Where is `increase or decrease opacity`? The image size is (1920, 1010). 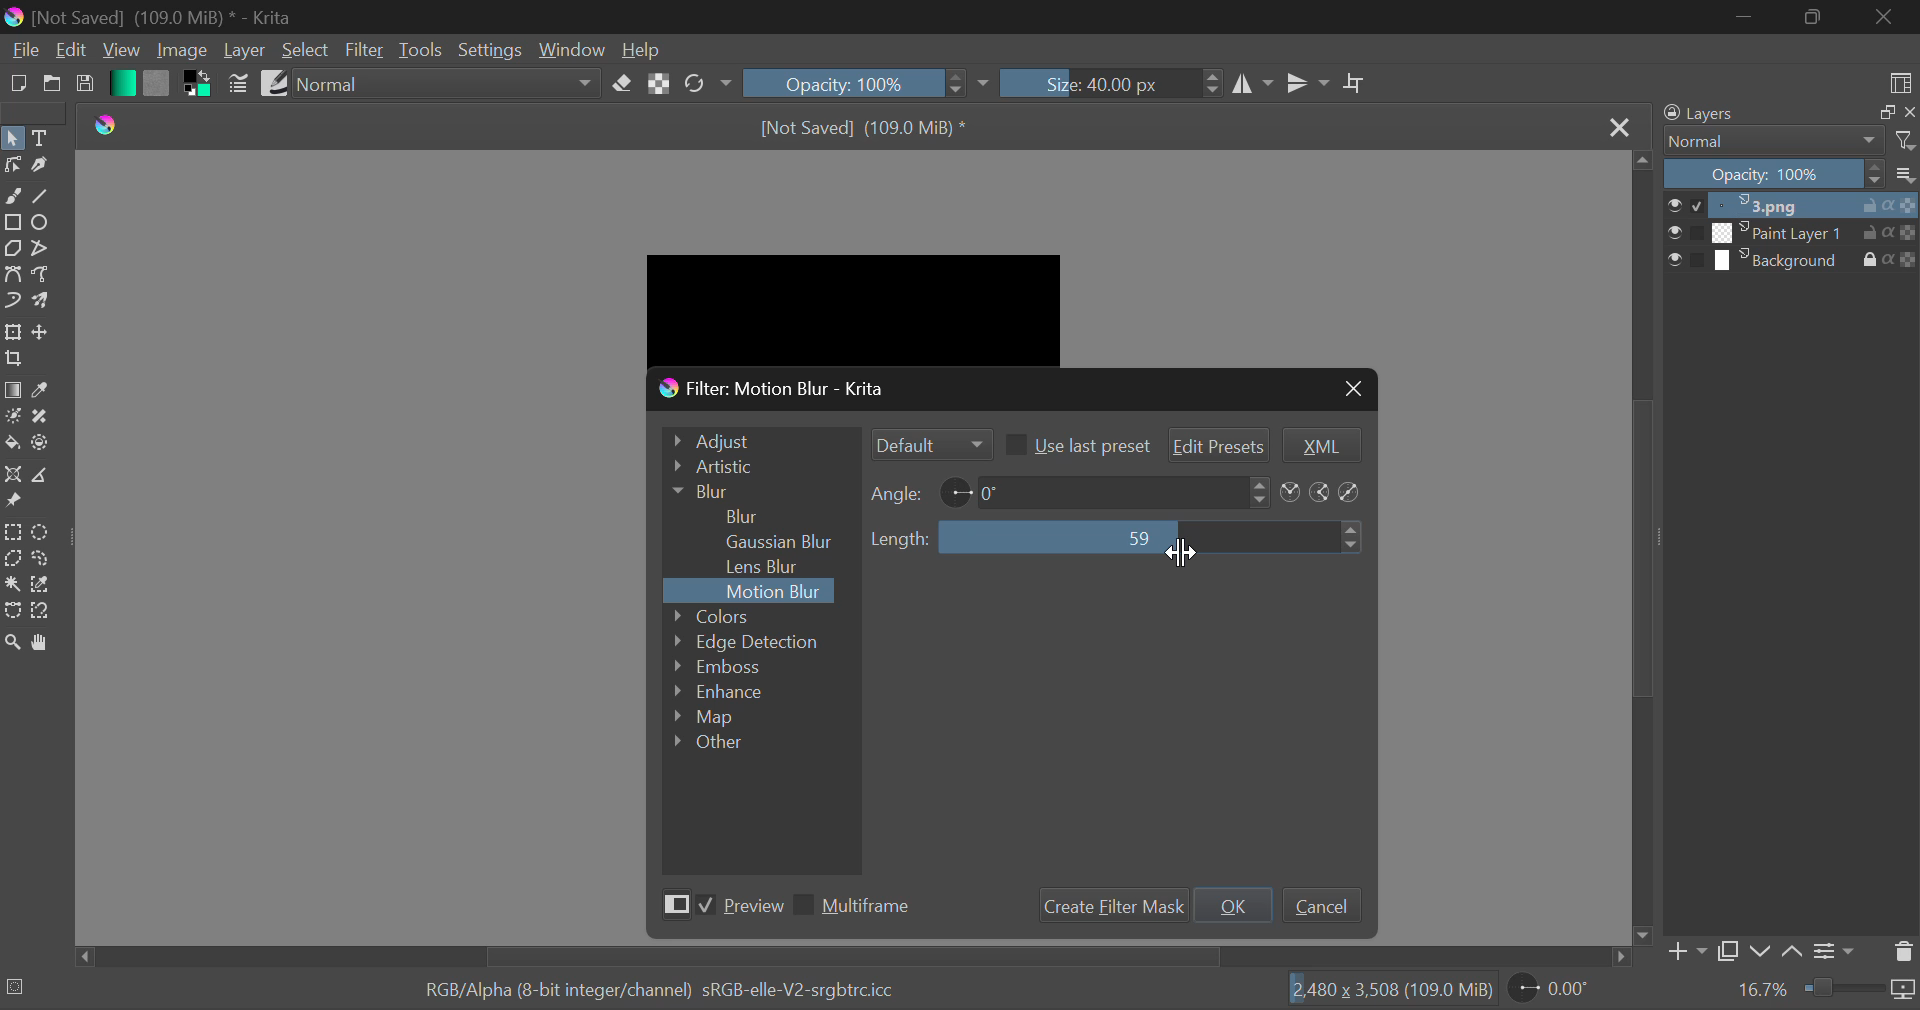 increase or decrease opacity is located at coordinates (958, 84).